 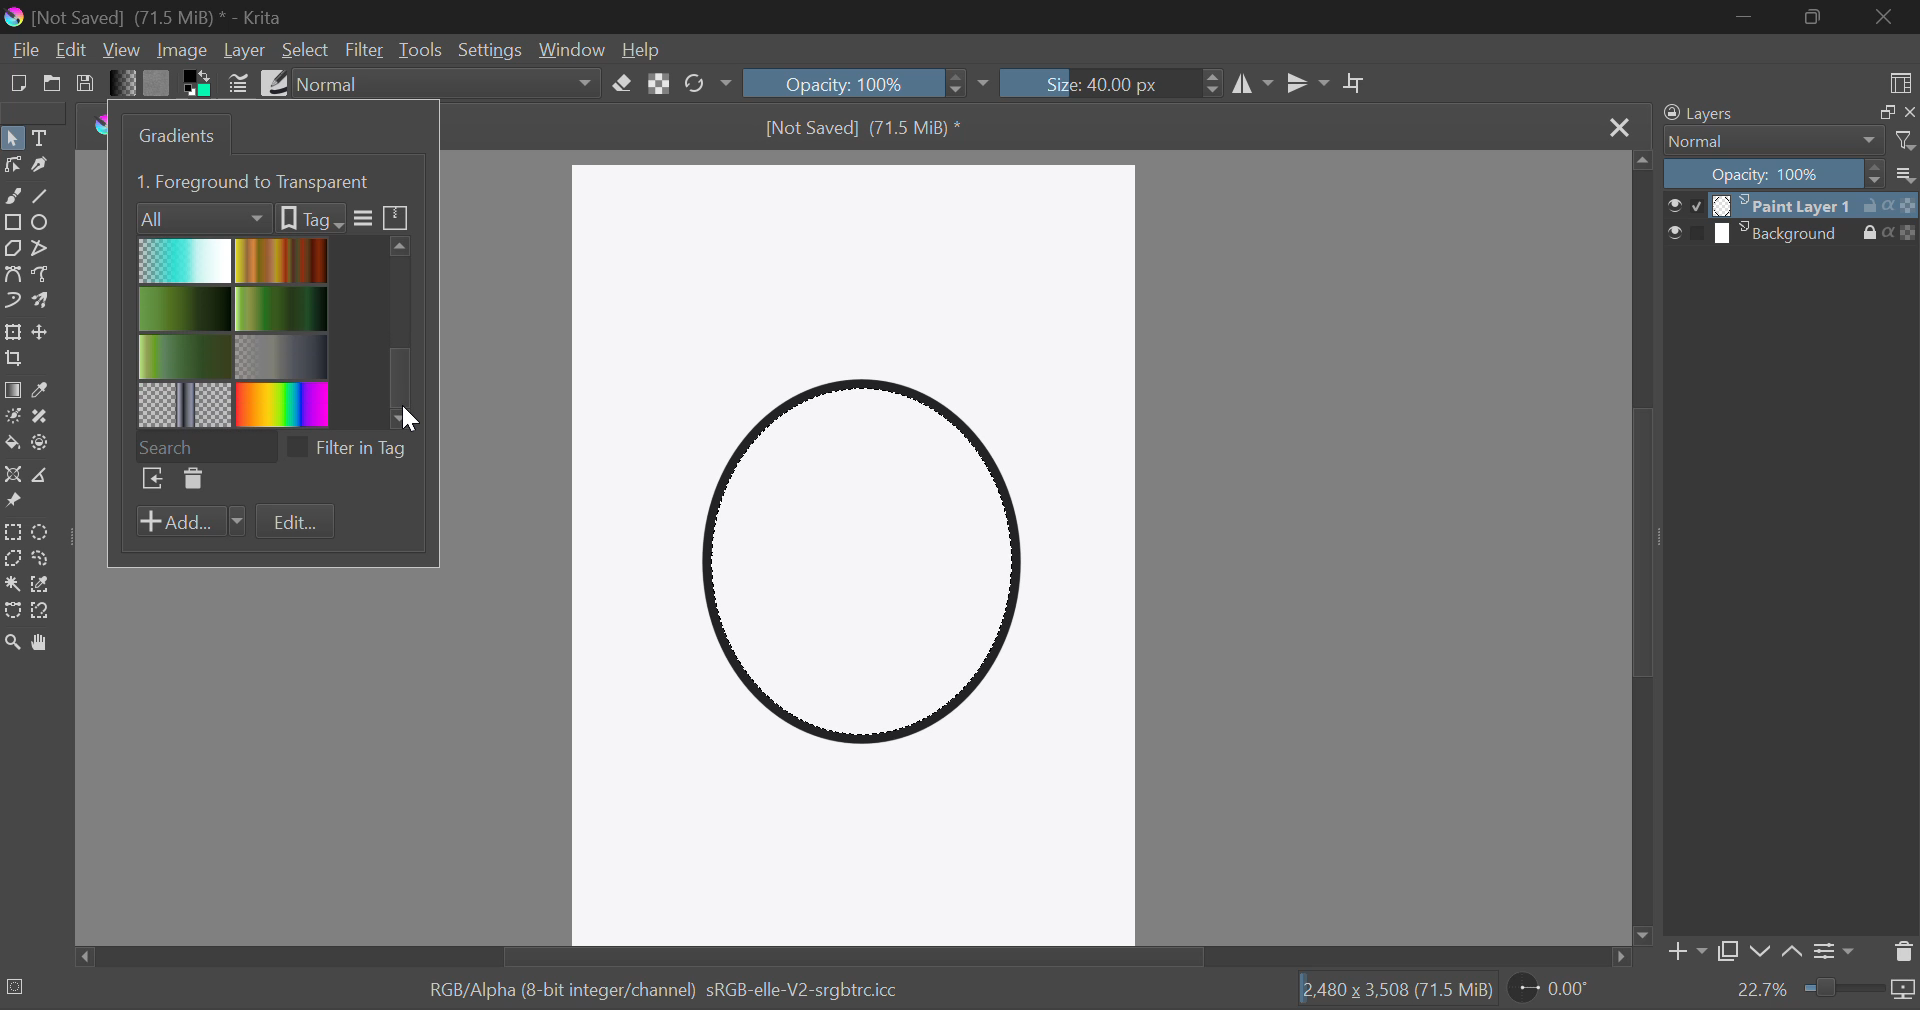 What do you see at coordinates (1889, 18) in the screenshot?
I see `Close` at bounding box center [1889, 18].